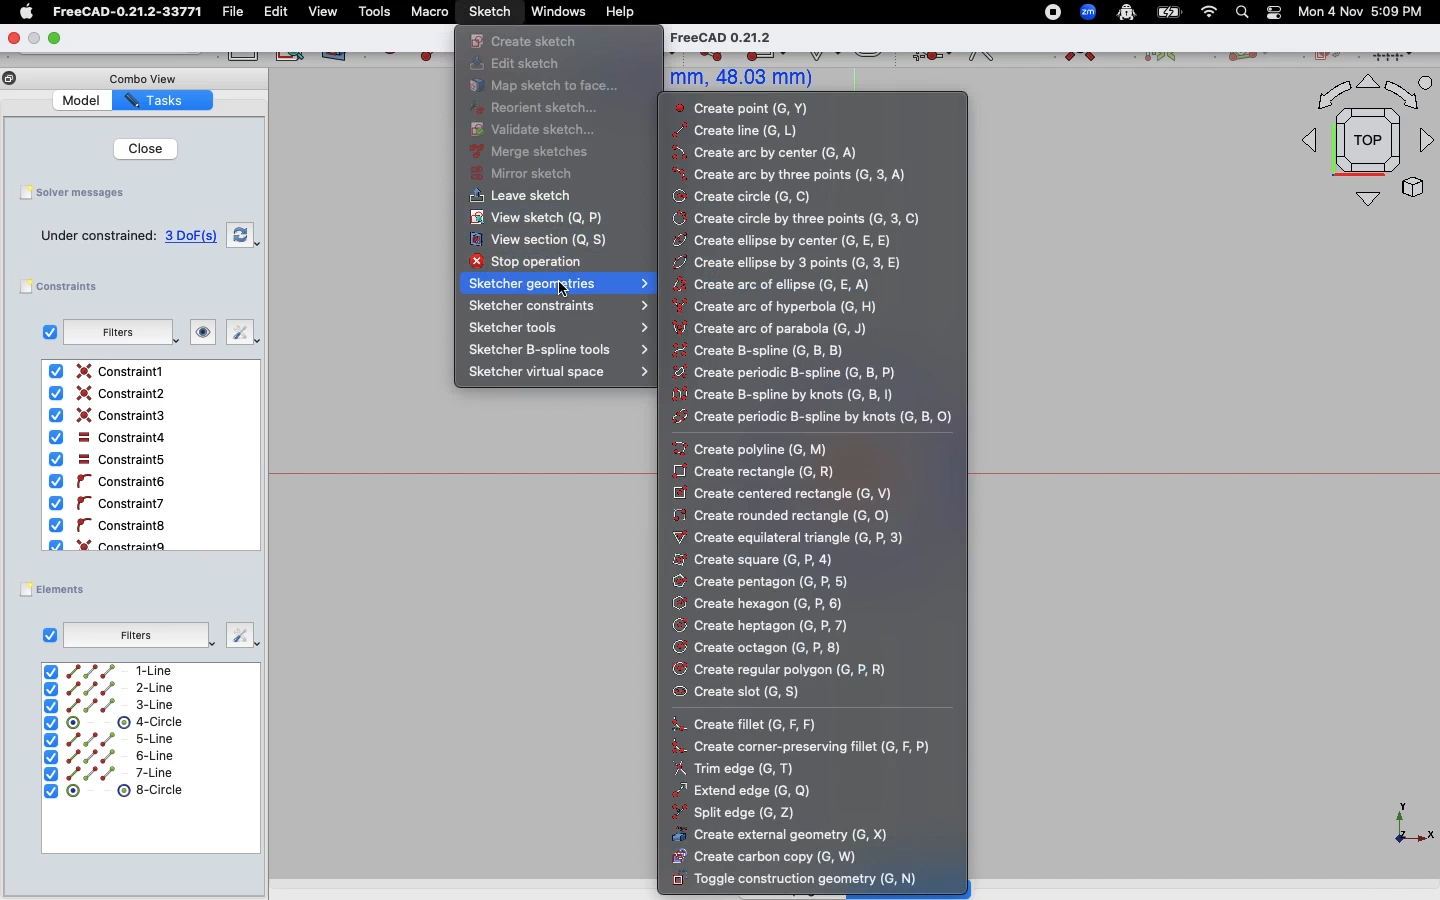 This screenshot has width=1440, height=900. I want to click on Create line(G, L), so click(746, 130).